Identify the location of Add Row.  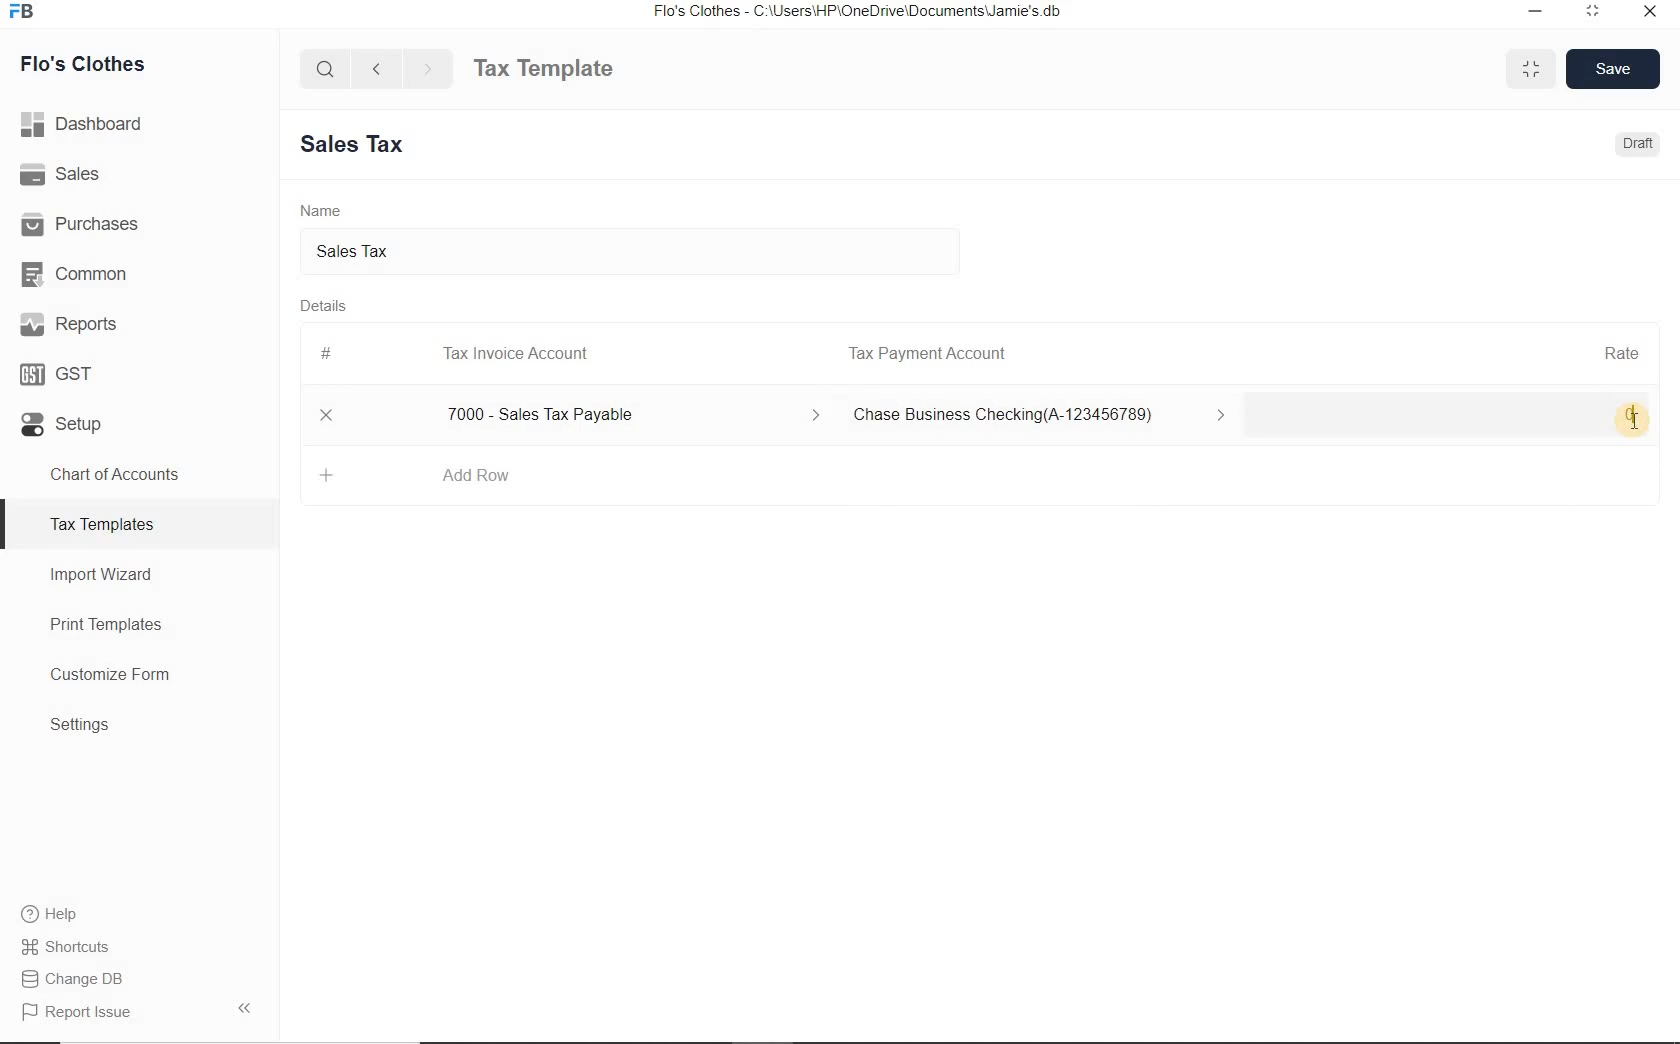
(476, 475).